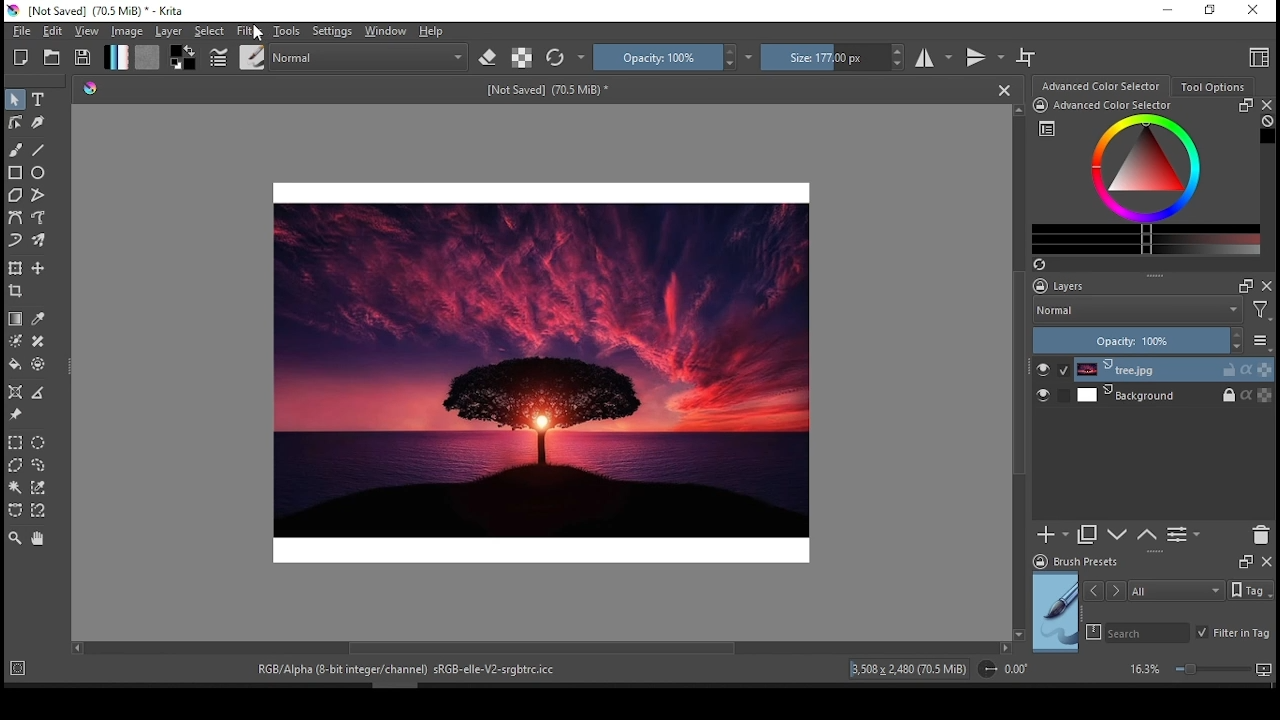 The height and width of the screenshot is (720, 1280). Describe the element at coordinates (1265, 562) in the screenshot. I see `close docker` at that location.